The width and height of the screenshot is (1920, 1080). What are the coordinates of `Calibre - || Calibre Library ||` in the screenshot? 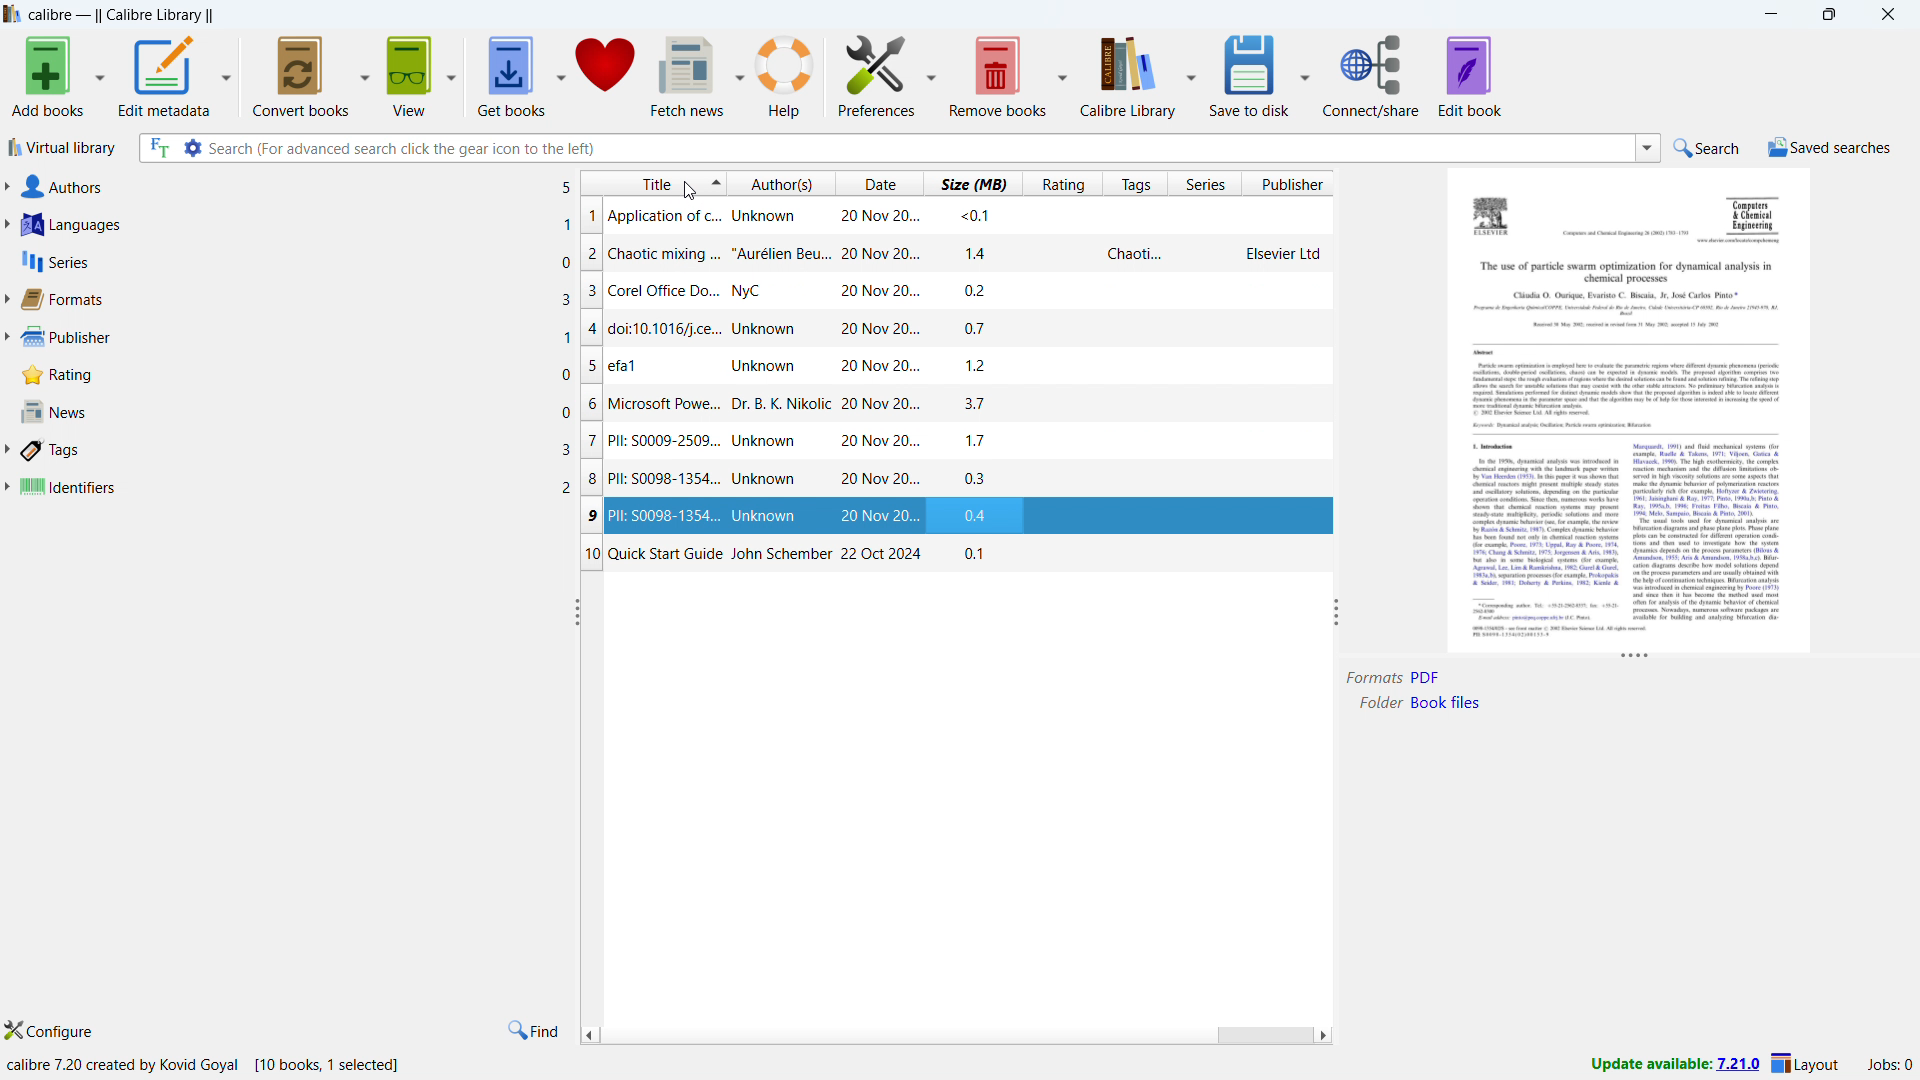 It's located at (123, 14).